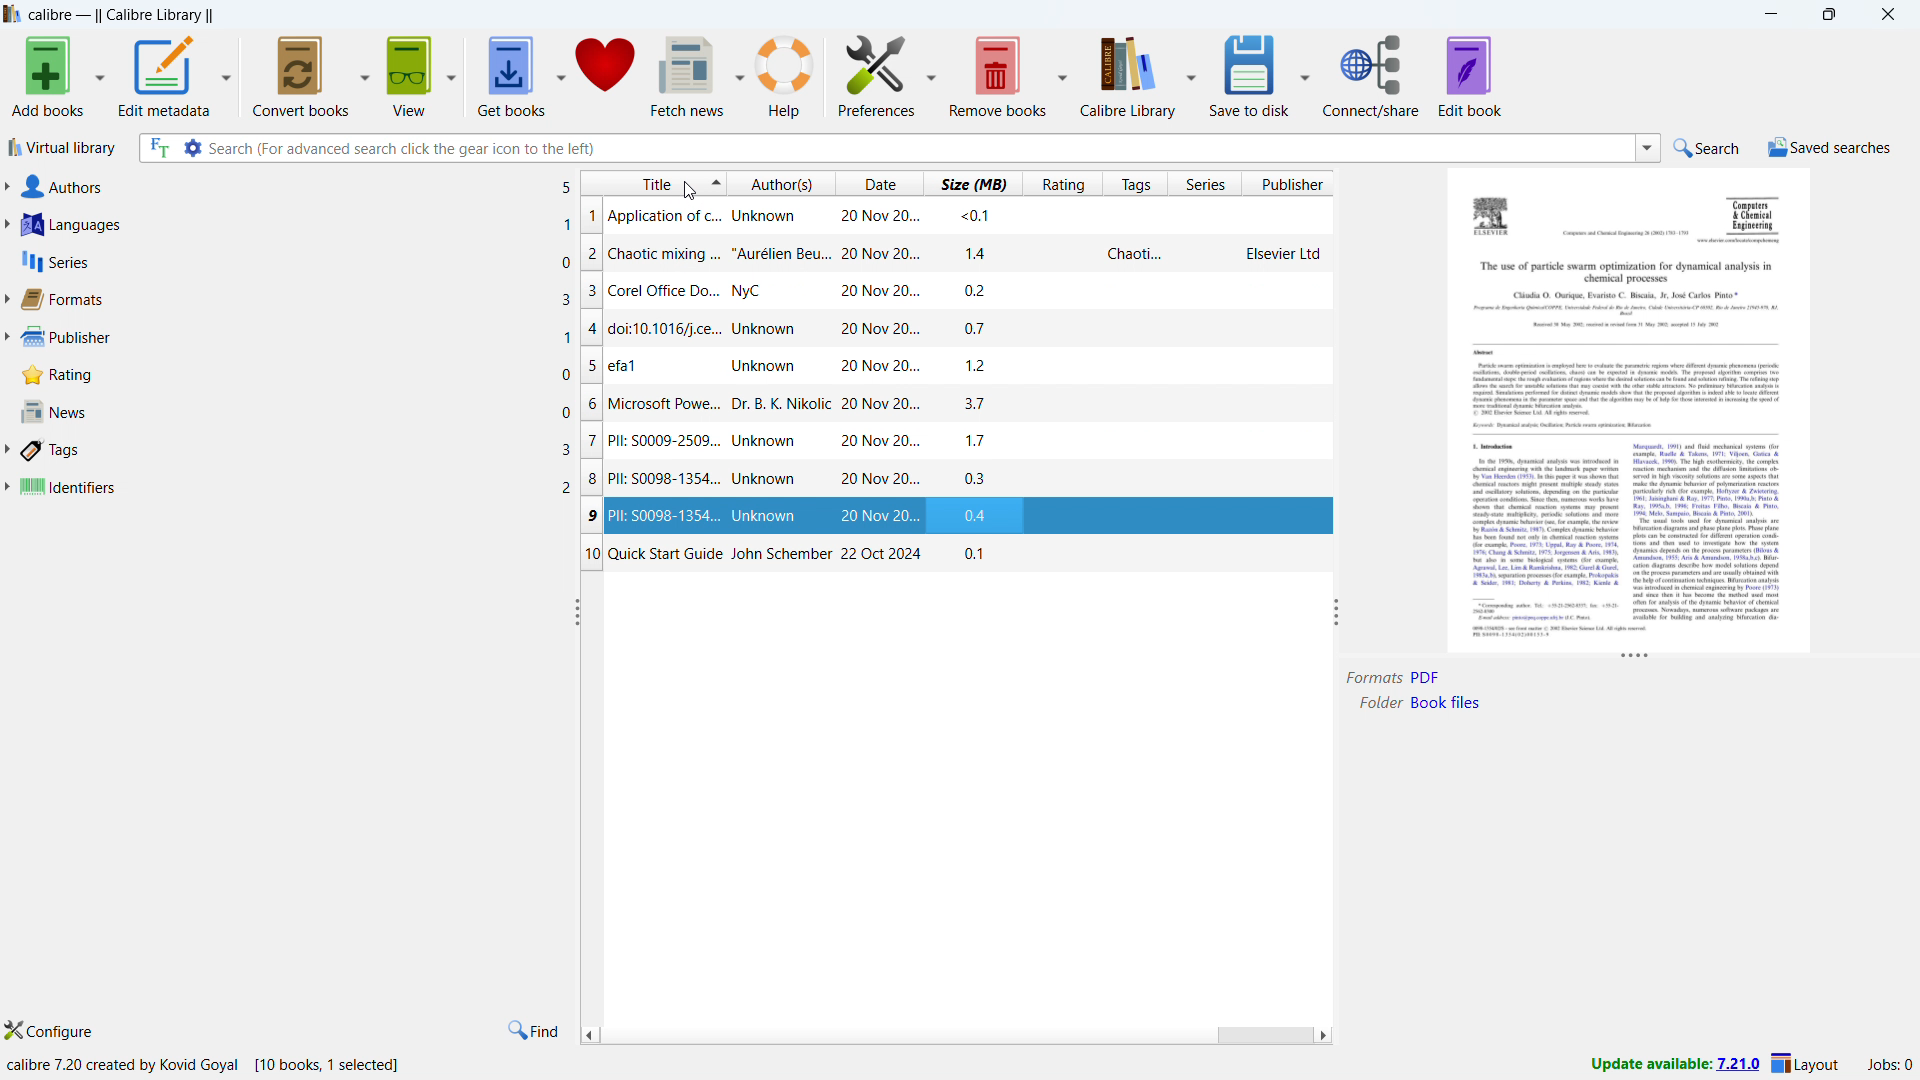  Describe the element at coordinates (296, 337) in the screenshot. I see `publishrer` at that location.